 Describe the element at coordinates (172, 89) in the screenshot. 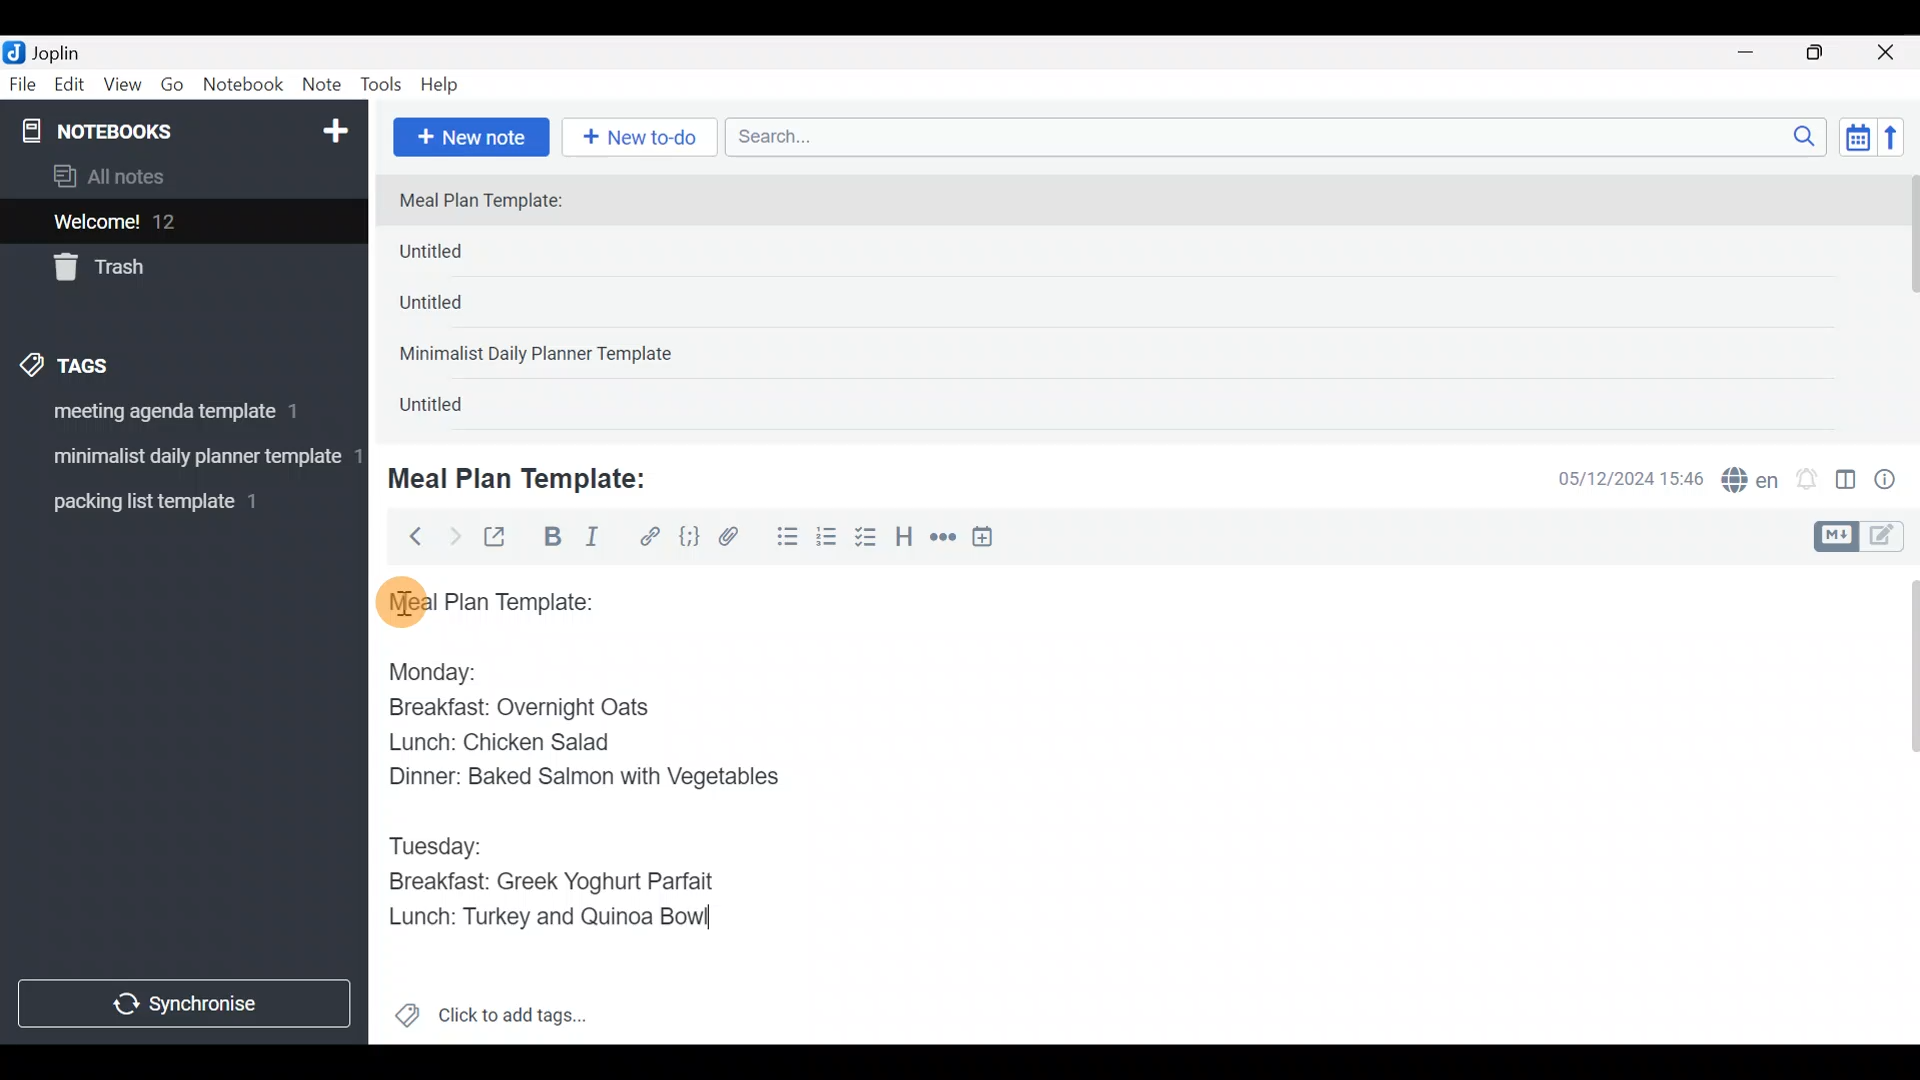

I see `Go` at that location.